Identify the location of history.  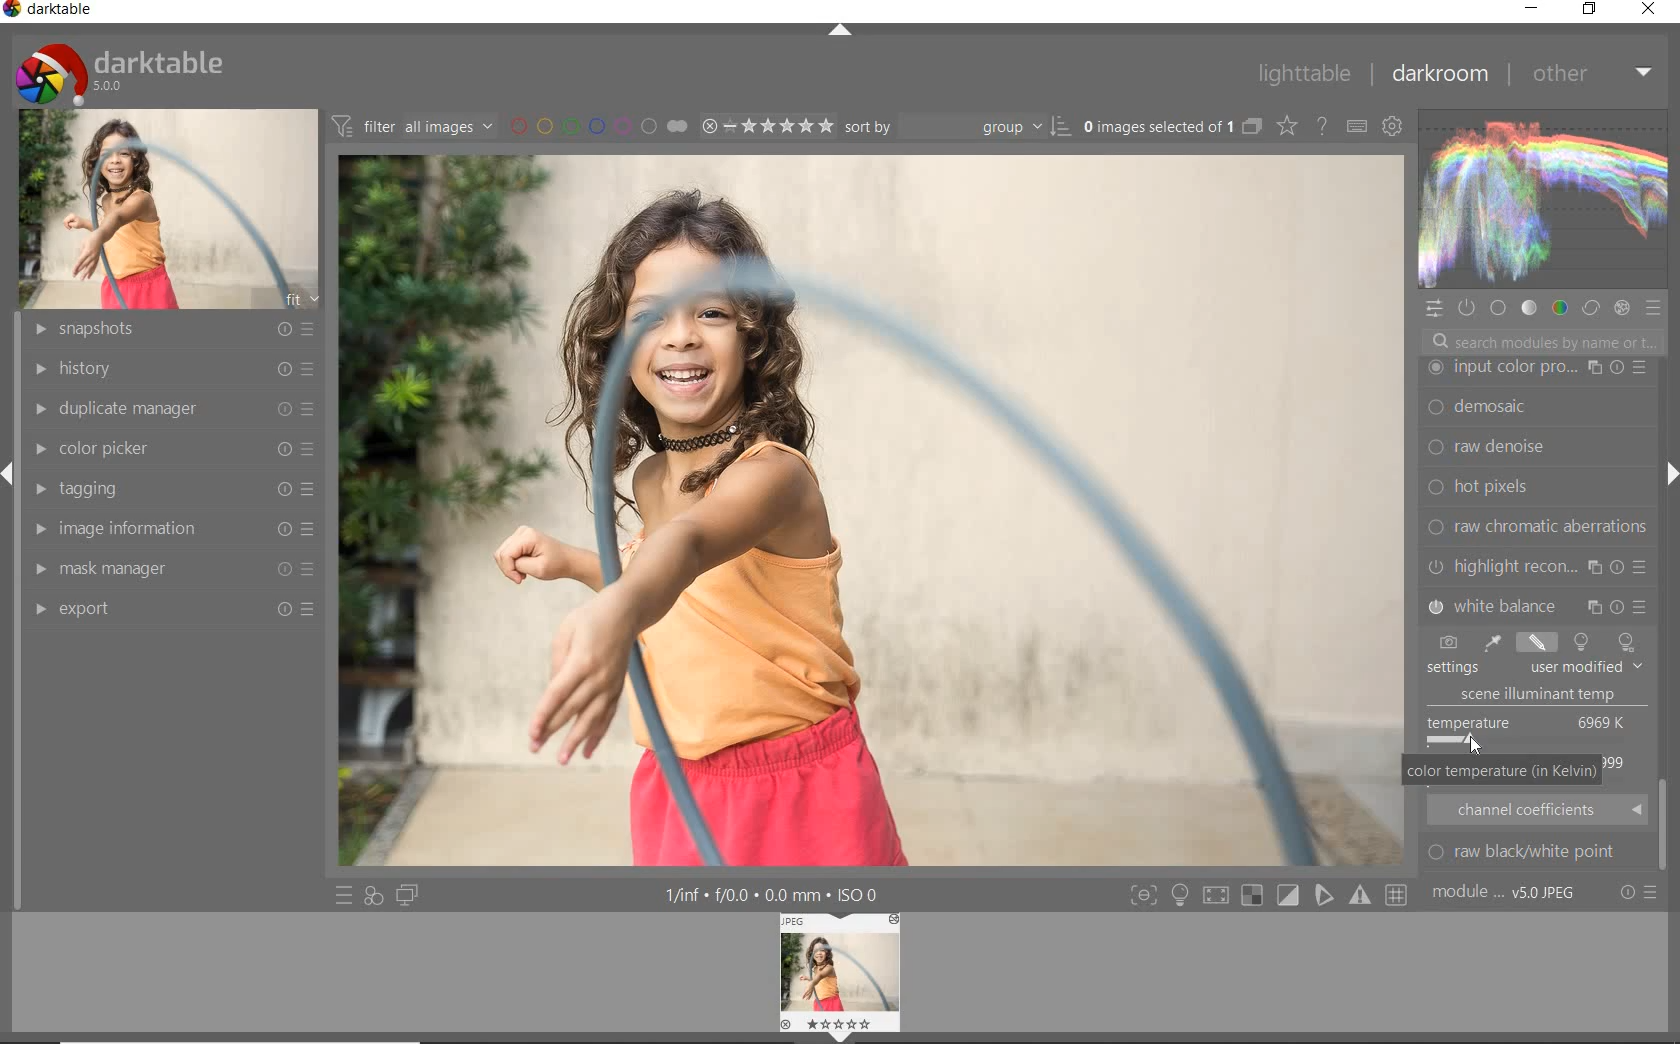
(167, 367).